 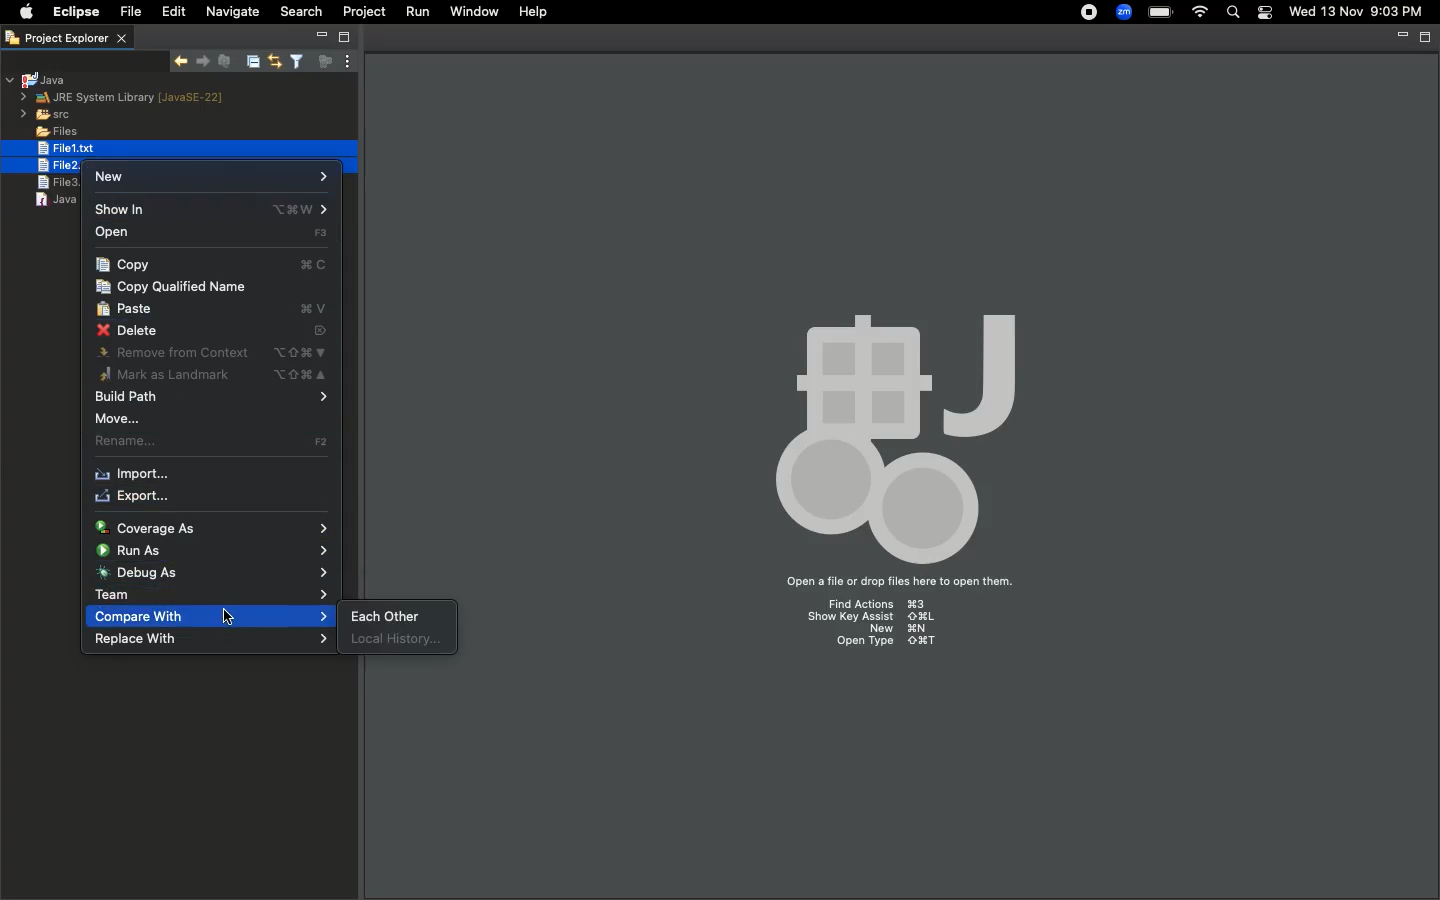 What do you see at coordinates (215, 264) in the screenshot?
I see `Copy` at bounding box center [215, 264].